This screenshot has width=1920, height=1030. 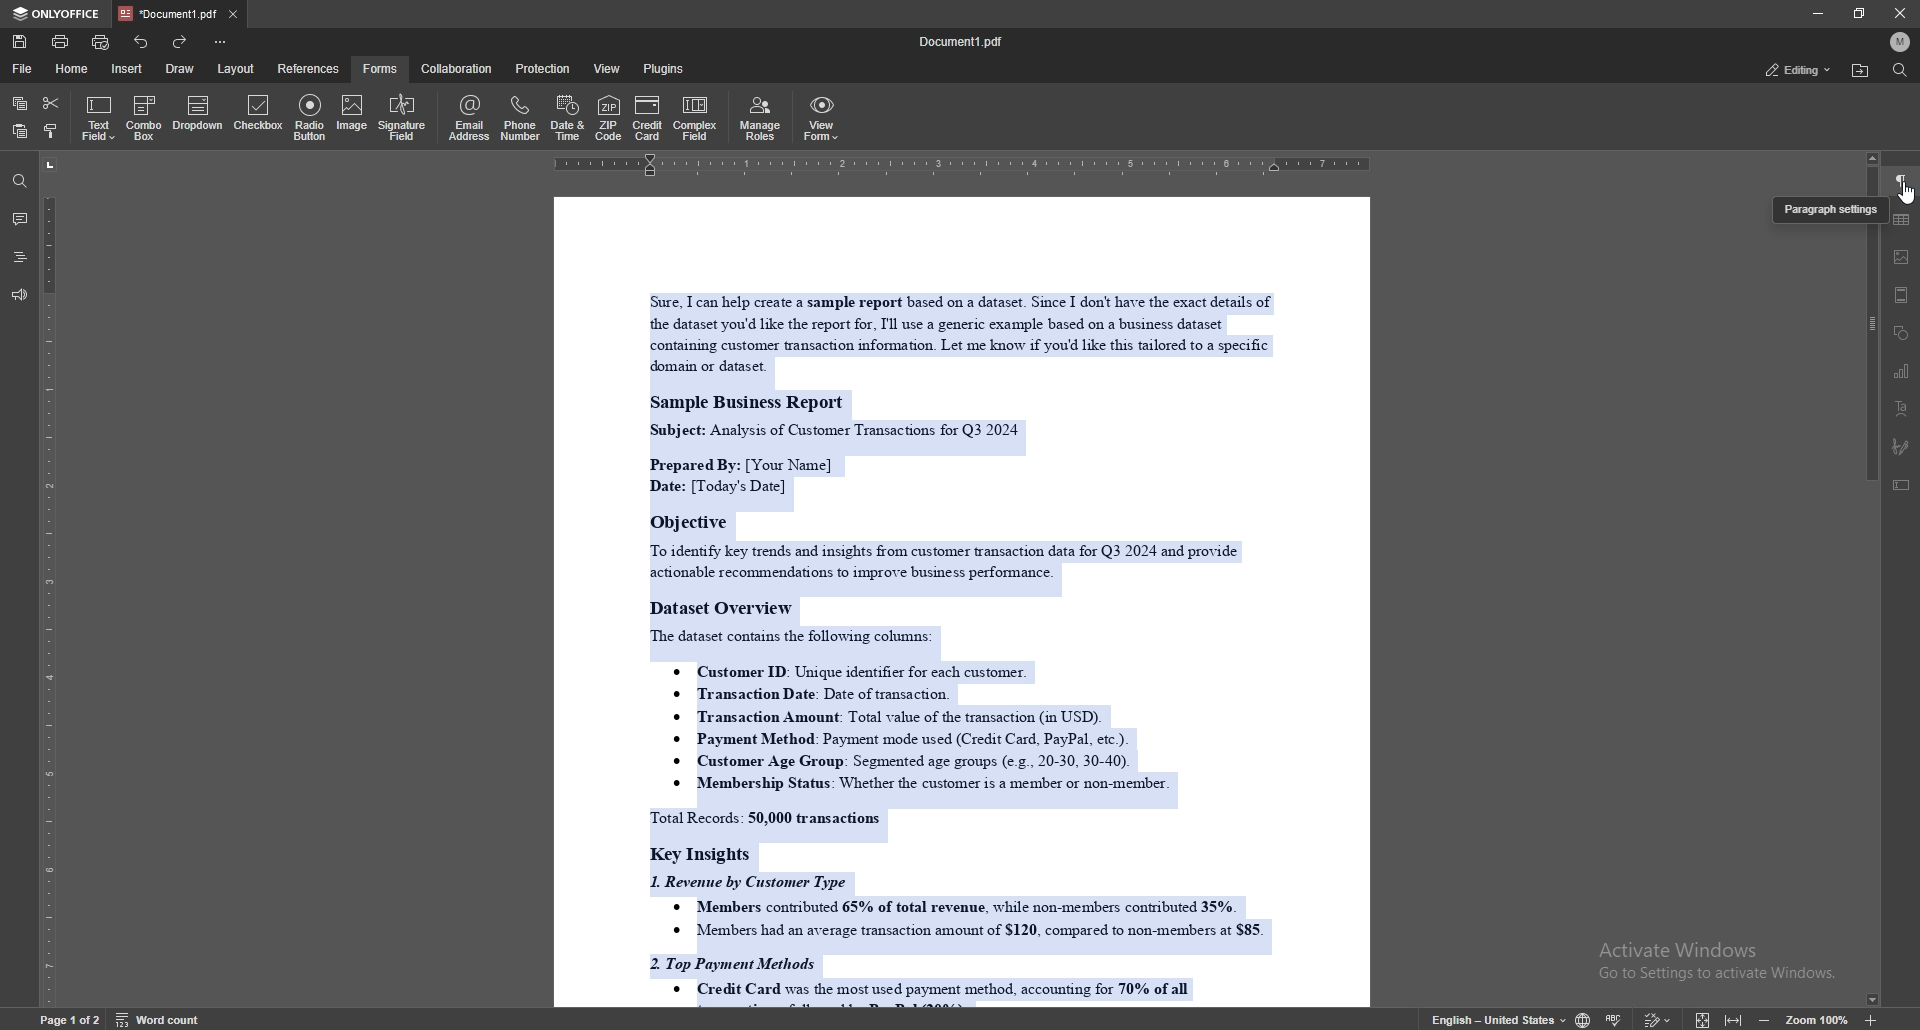 I want to click on change text language, so click(x=1499, y=1018).